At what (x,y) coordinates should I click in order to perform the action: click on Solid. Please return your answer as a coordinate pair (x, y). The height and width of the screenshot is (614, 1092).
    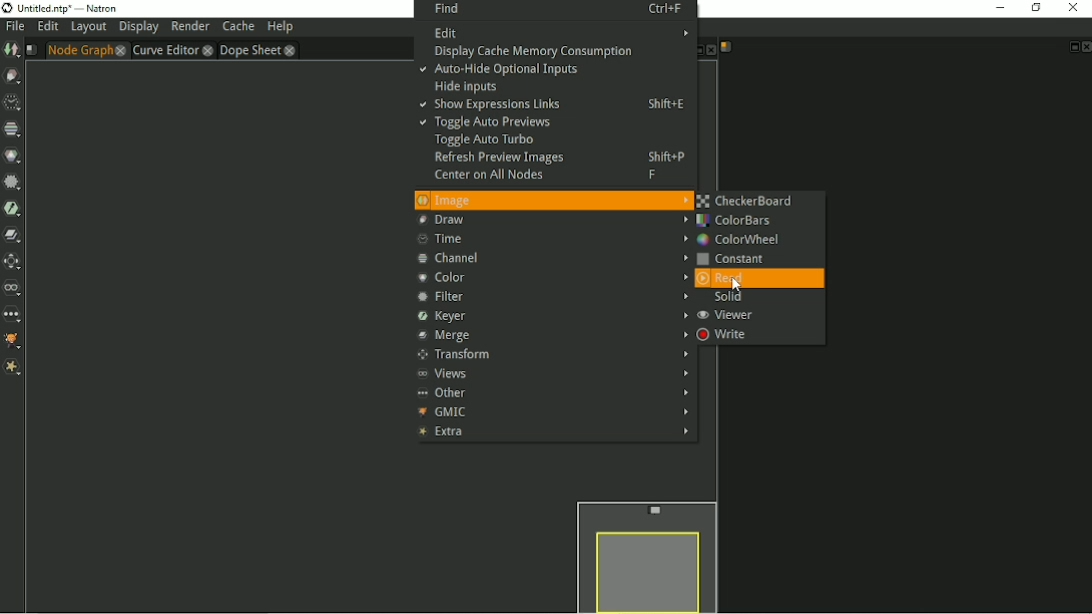
    Looking at the image, I should click on (726, 298).